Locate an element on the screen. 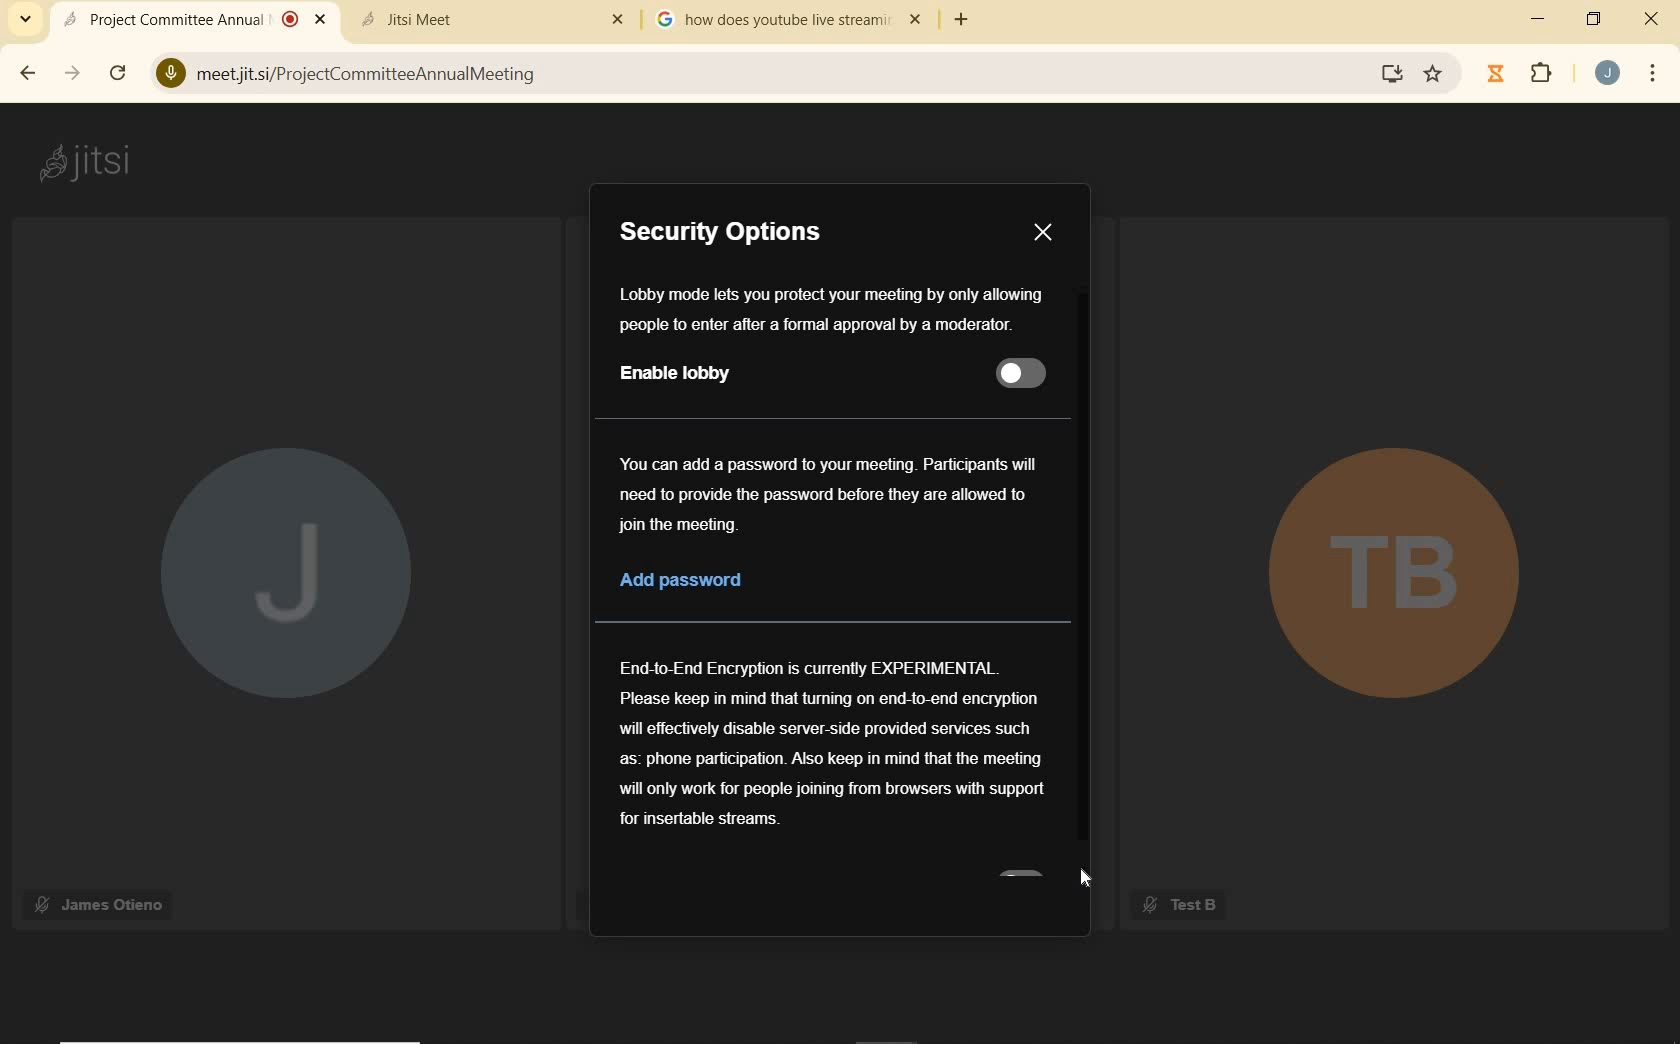 The image size is (1680, 1044). SEARCH TABS is located at coordinates (26, 19).